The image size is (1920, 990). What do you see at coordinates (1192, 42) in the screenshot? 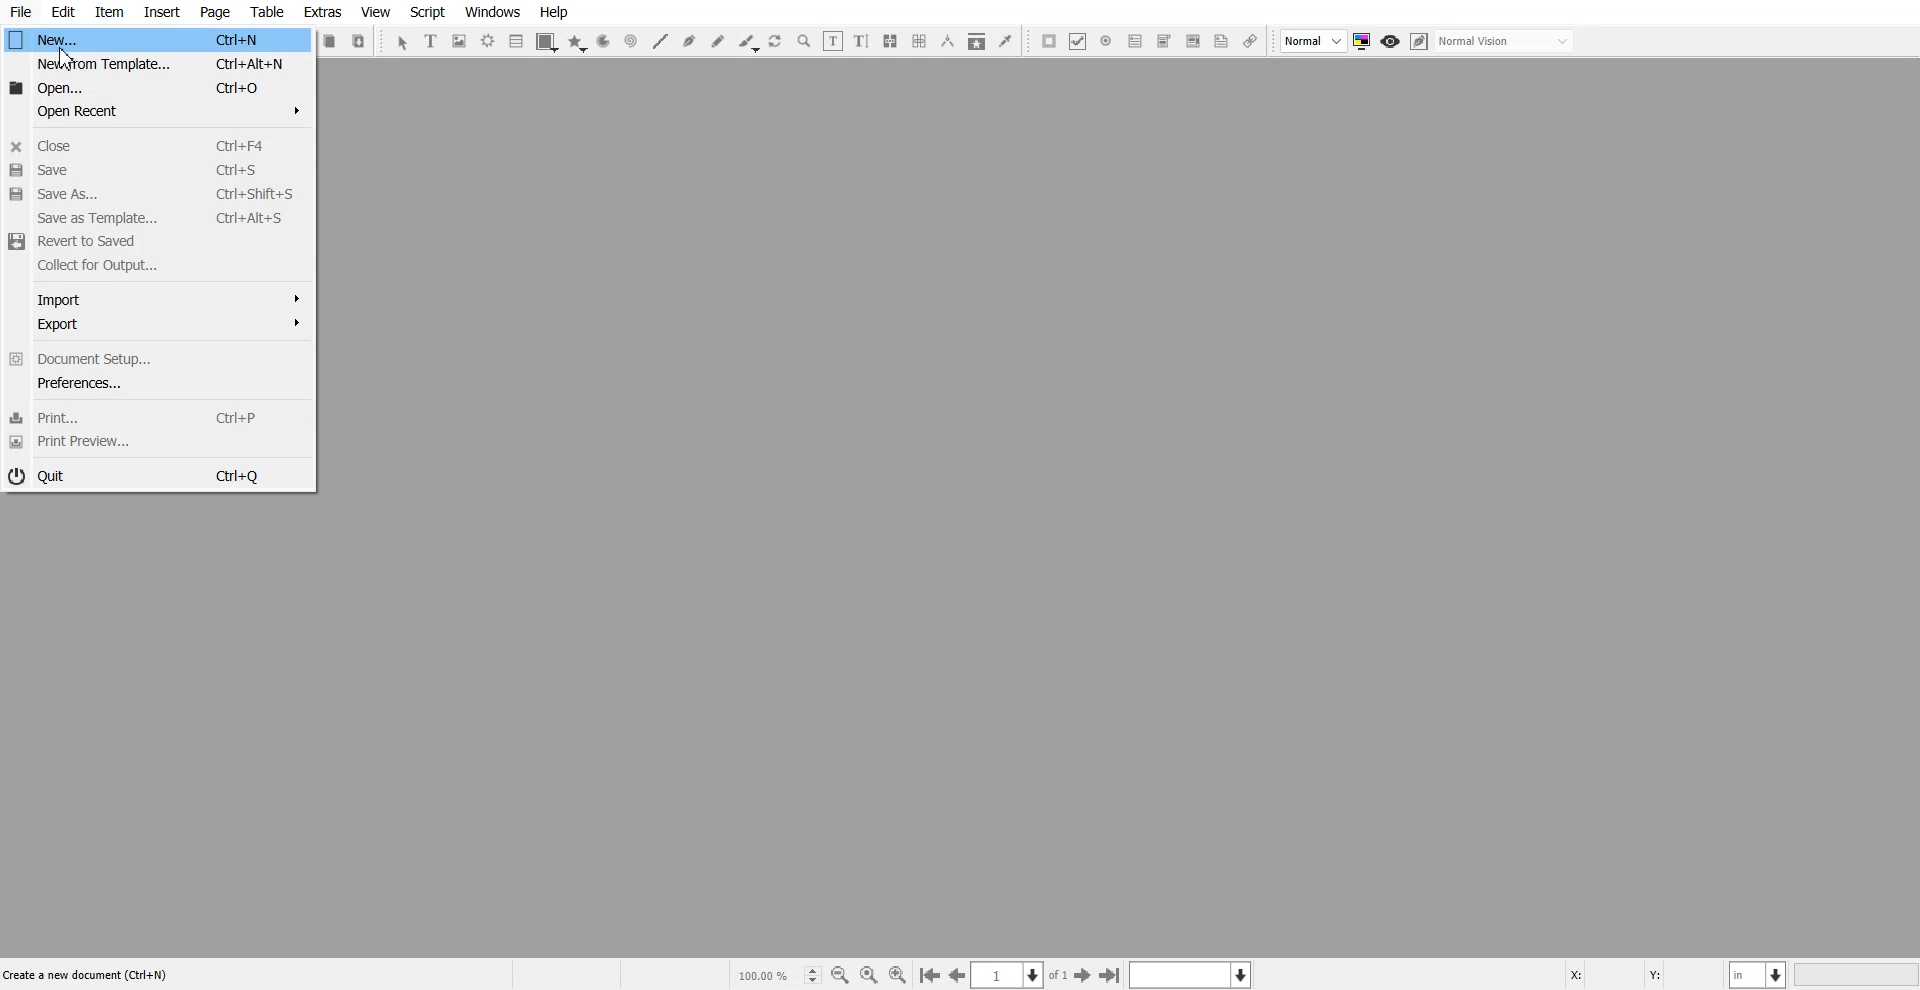
I see `PDF List Box` at bounding box center [1192, 42].